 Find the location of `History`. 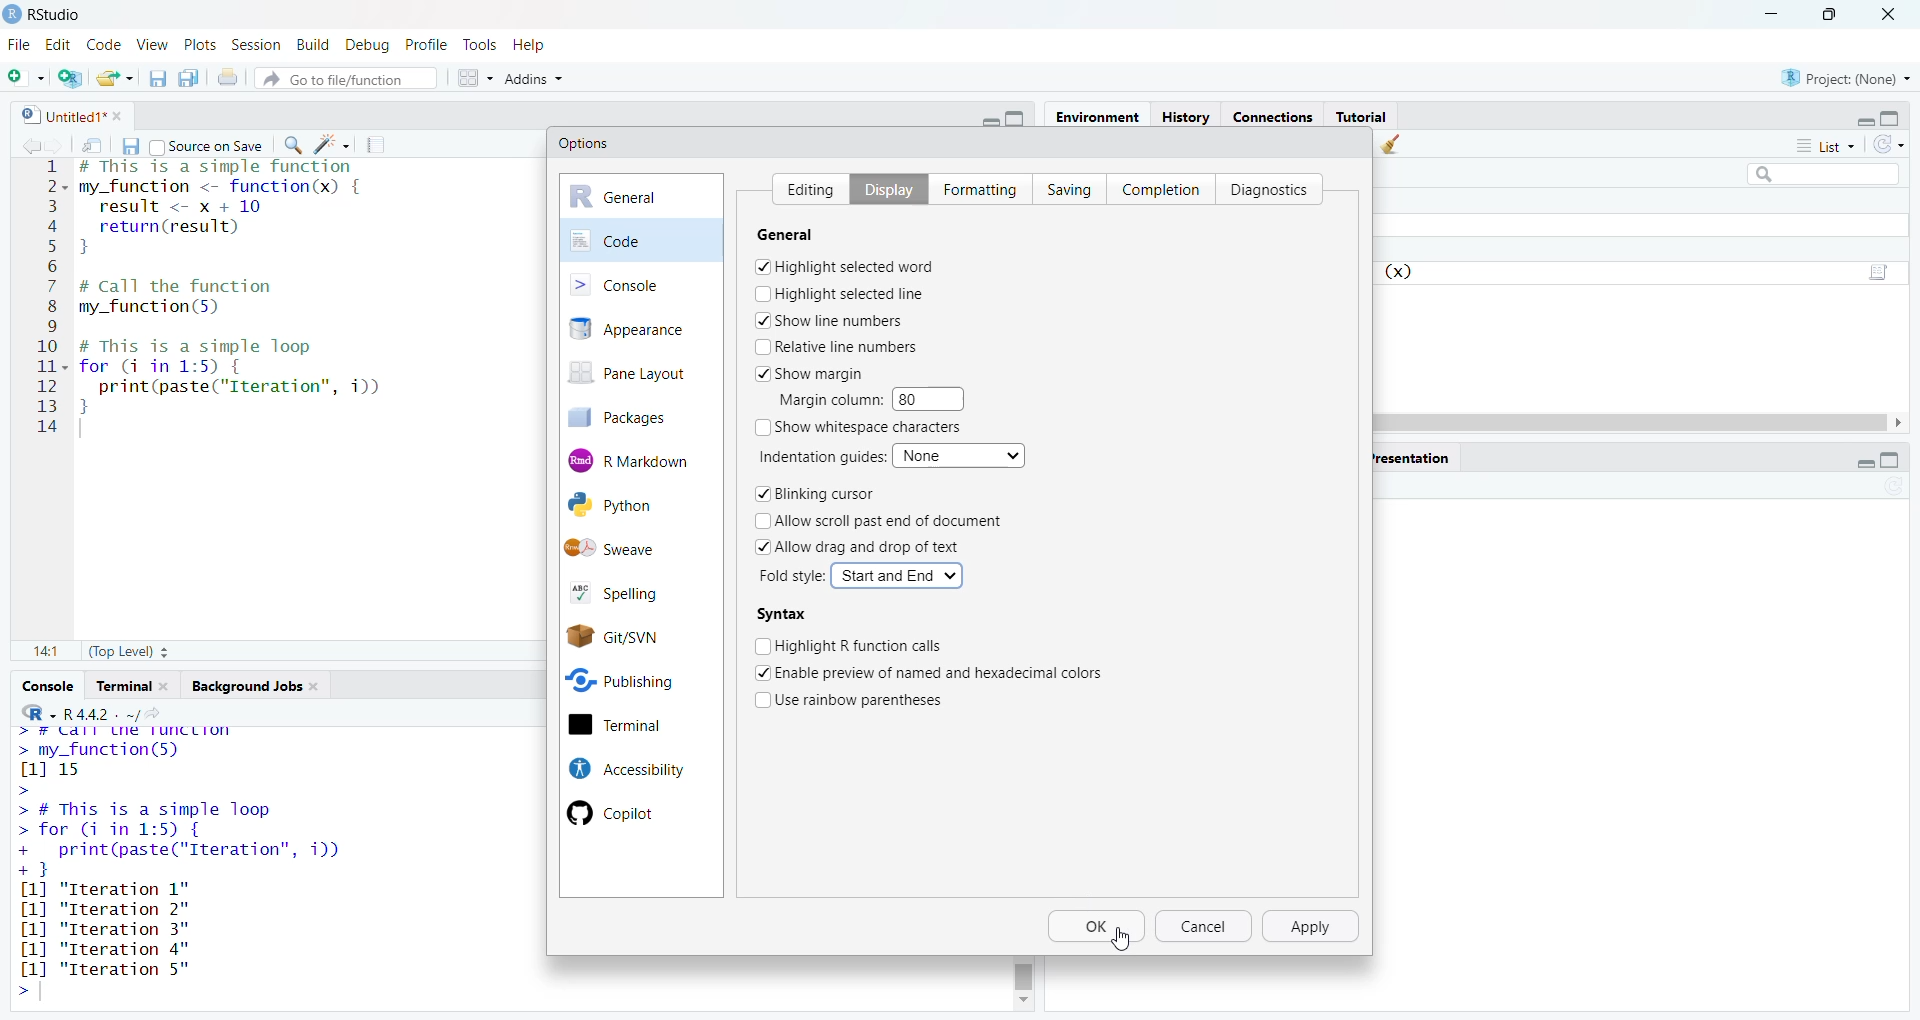

History is located at coordinates (1186, 115).